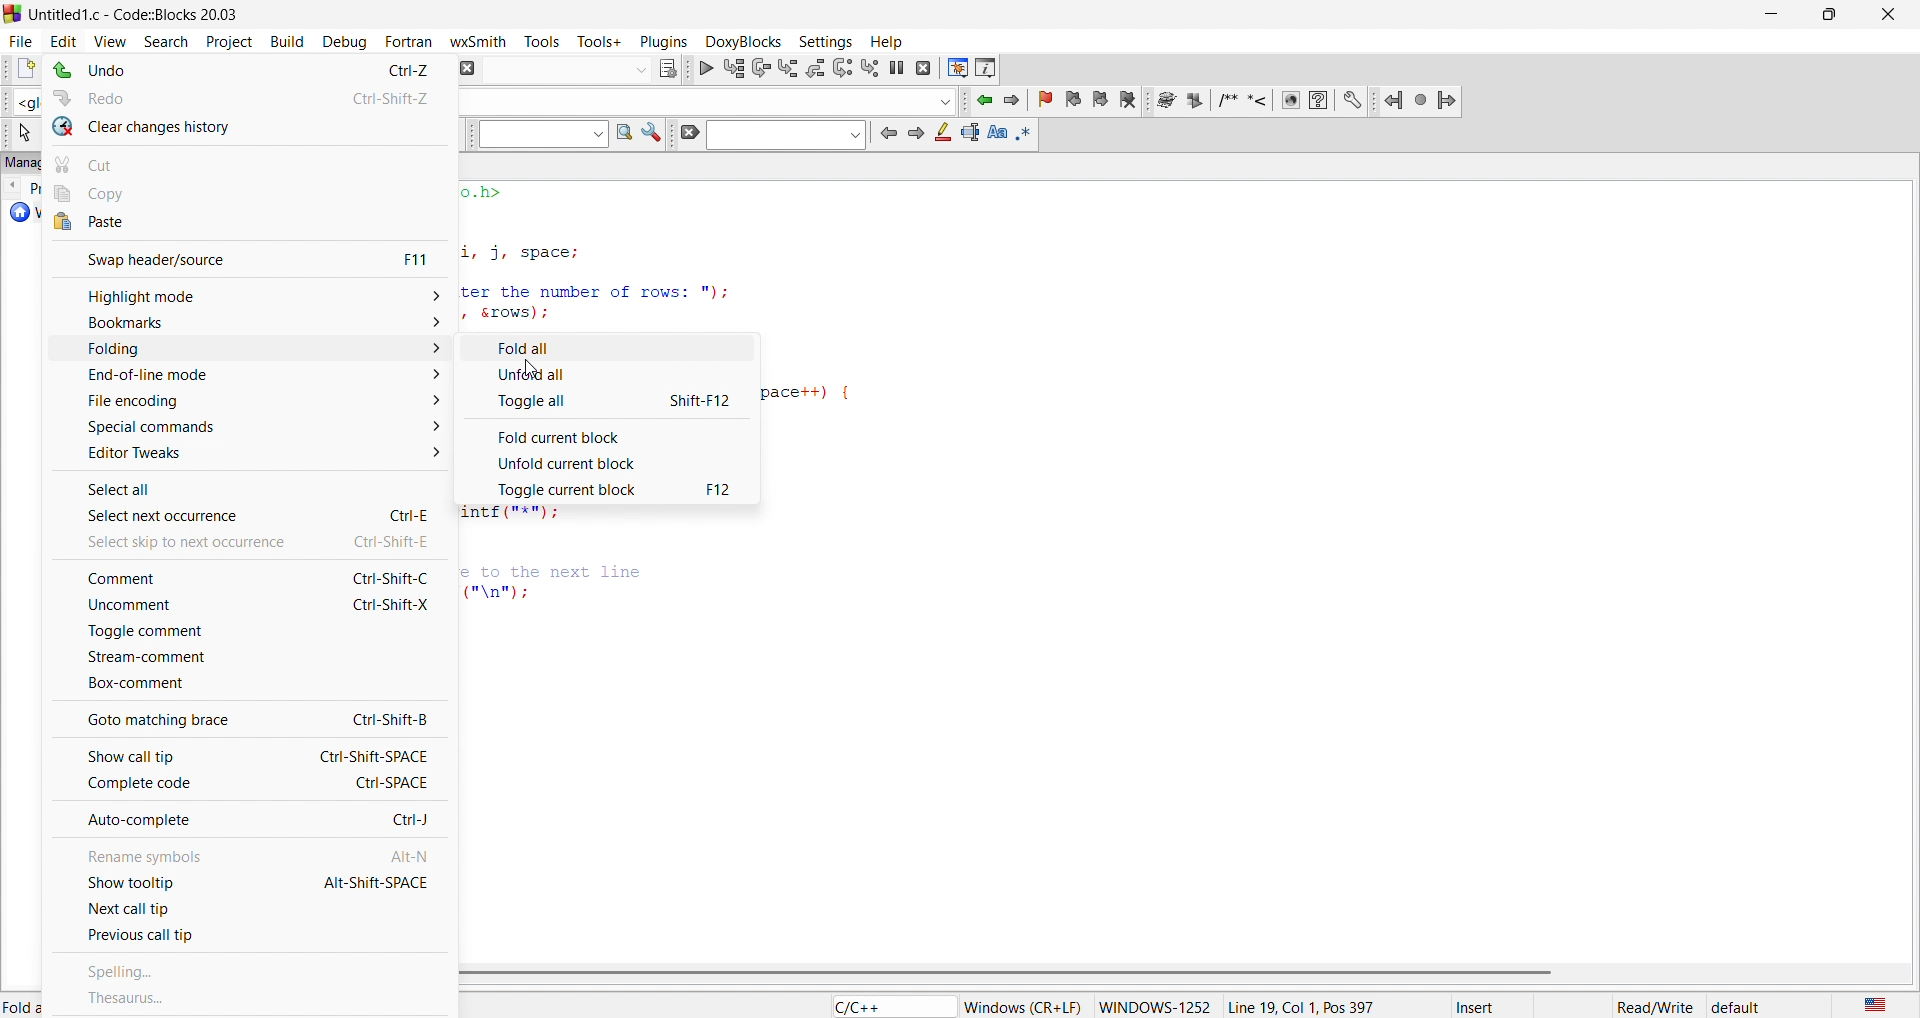 The height and width of the screenshot is (1018, 1920). What do you see at coordinates (483, 39) in the screenshot?
I see `wxsmith` at bounding box center [483, 39].